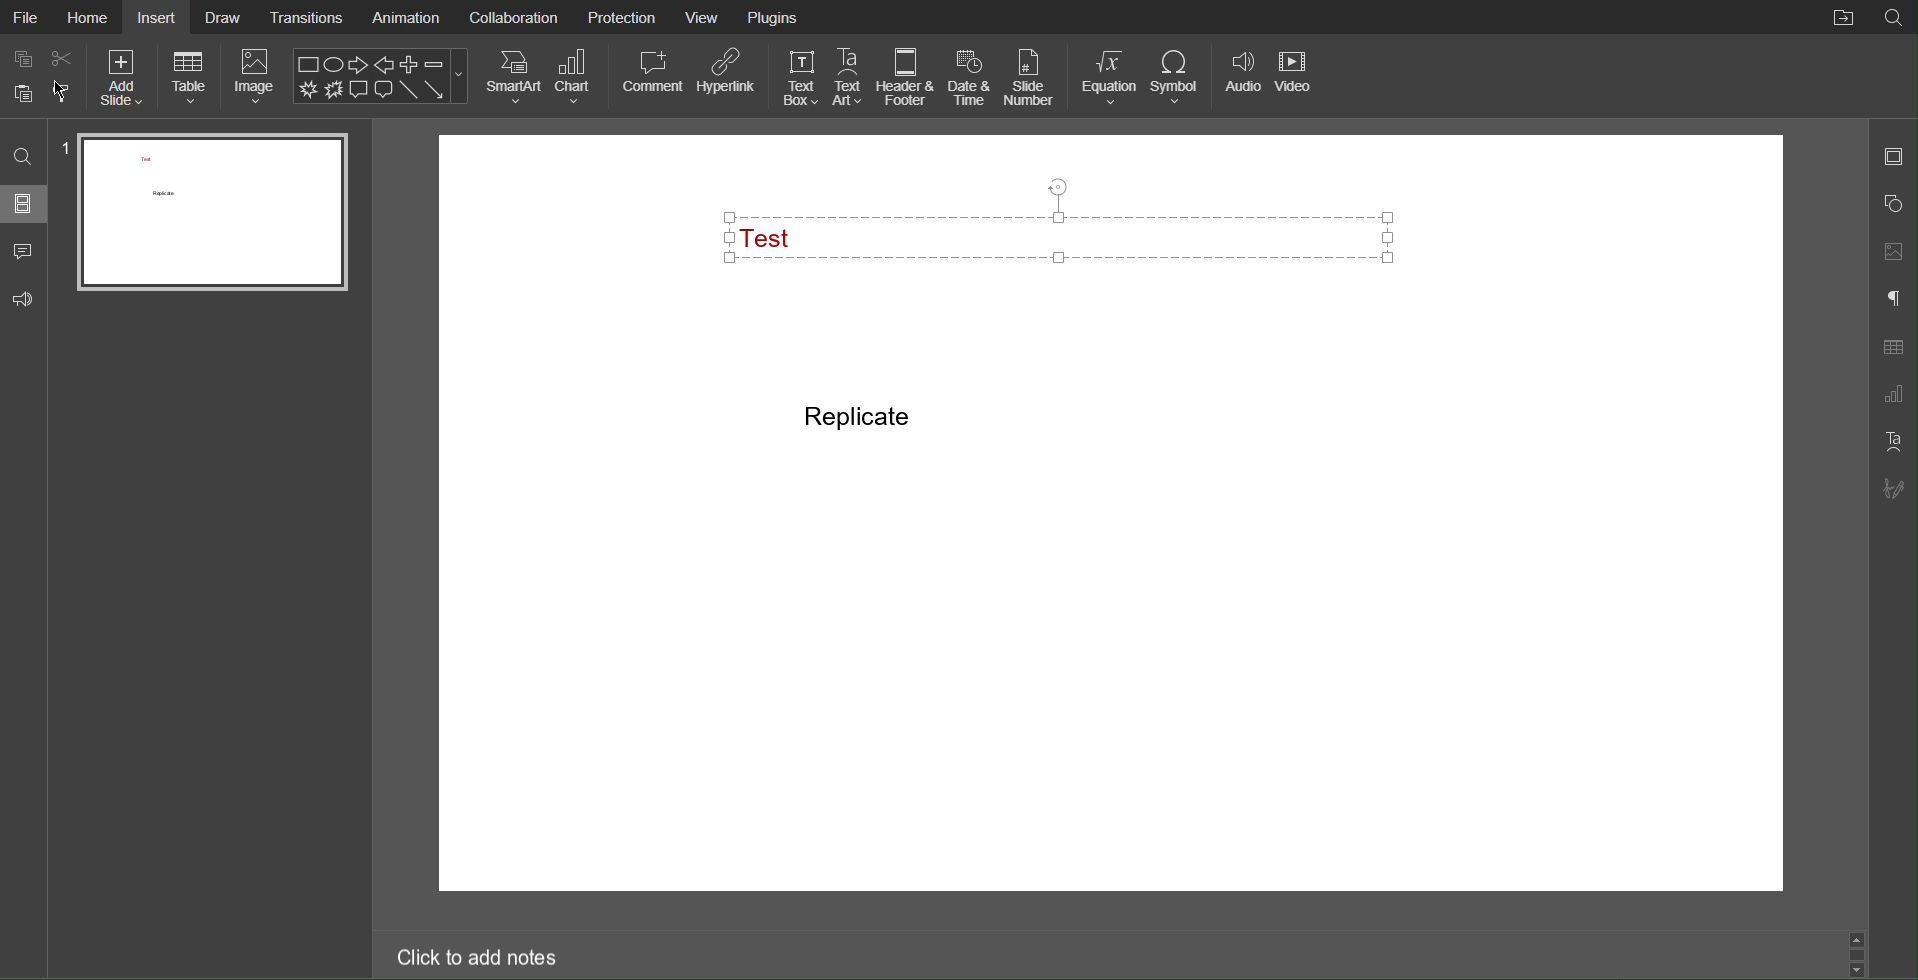 This screenshot has width=1918, height=980. Describe the element at coordinates (1894, 201) in the screenshot. I see `Shapes` at that location.